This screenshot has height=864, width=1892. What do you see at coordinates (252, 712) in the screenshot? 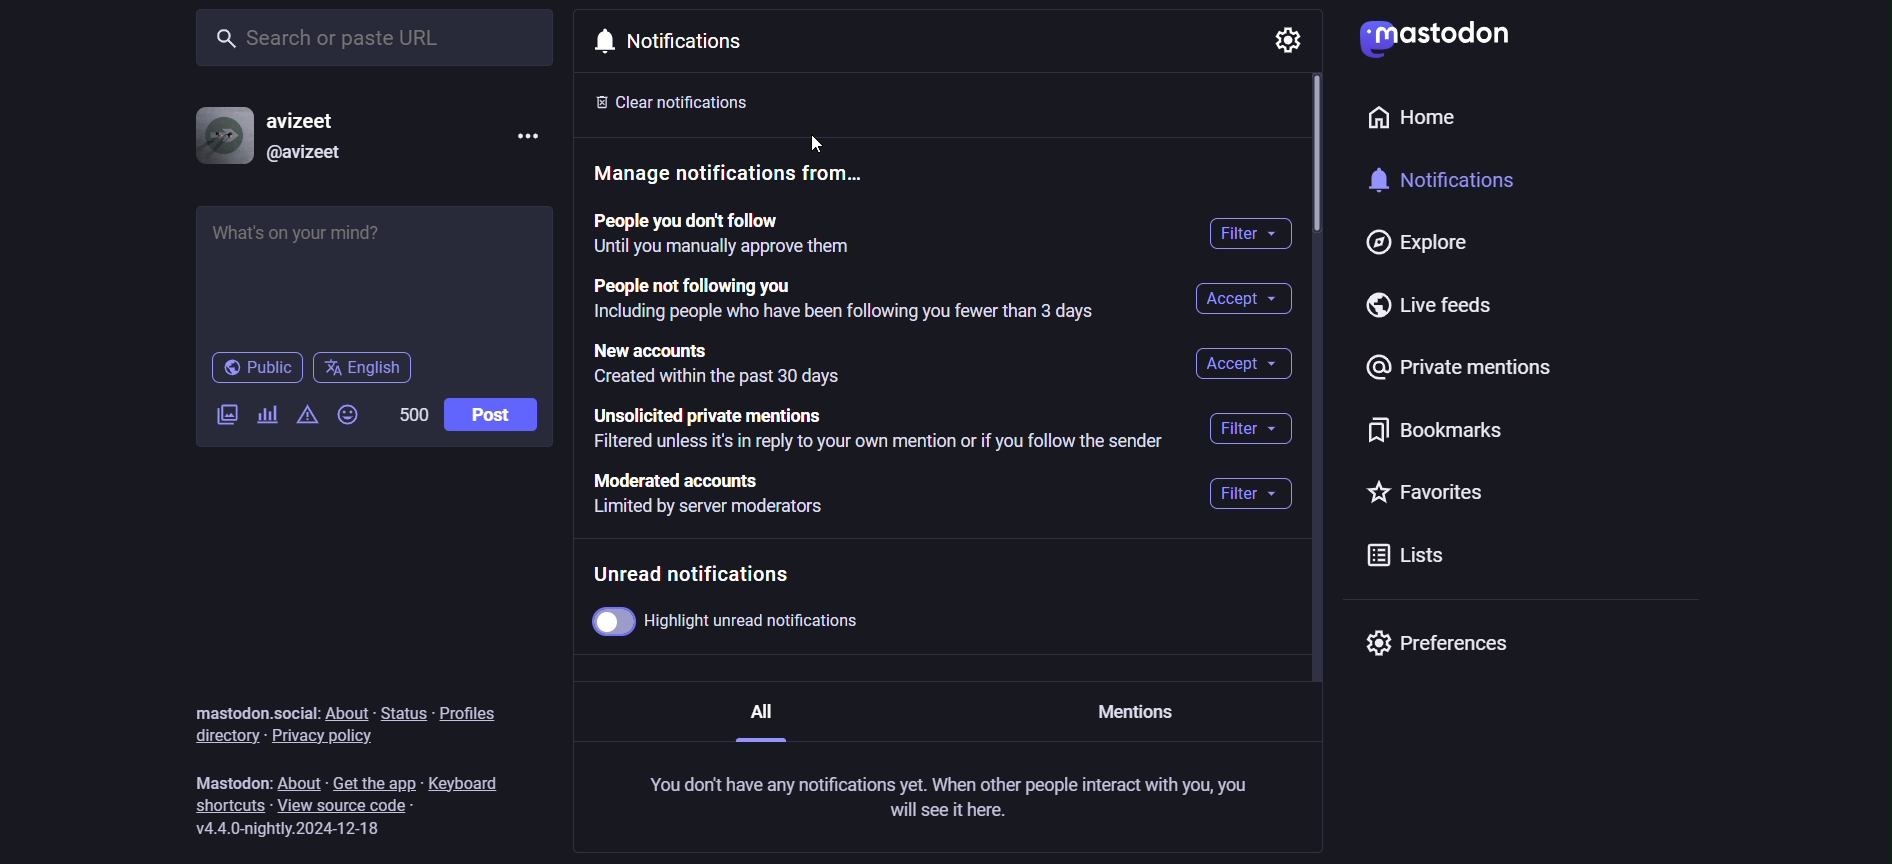
I see `text` at bounding box center [252, 712].